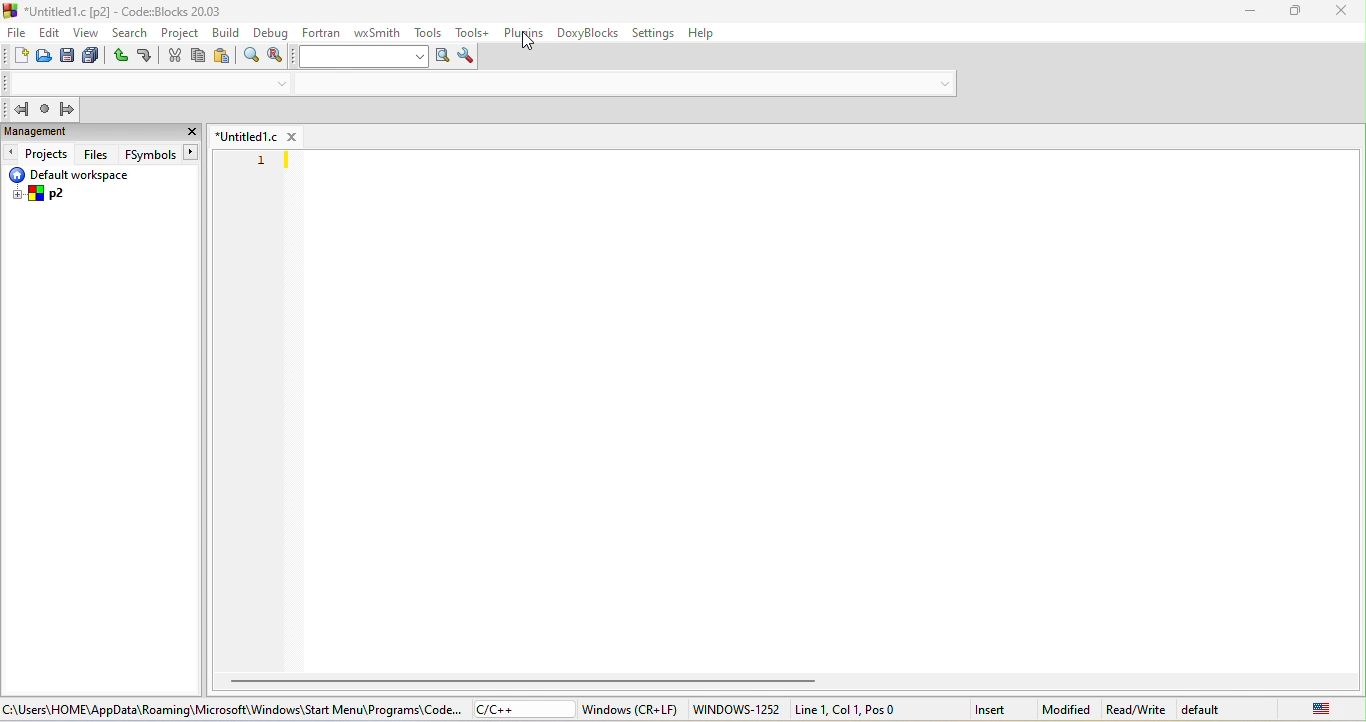 This screenshot has height=722, width=1366. What do you see at coordinates (255, 56) in the screenshot?
I see `find` at bounding box center [255, 56].